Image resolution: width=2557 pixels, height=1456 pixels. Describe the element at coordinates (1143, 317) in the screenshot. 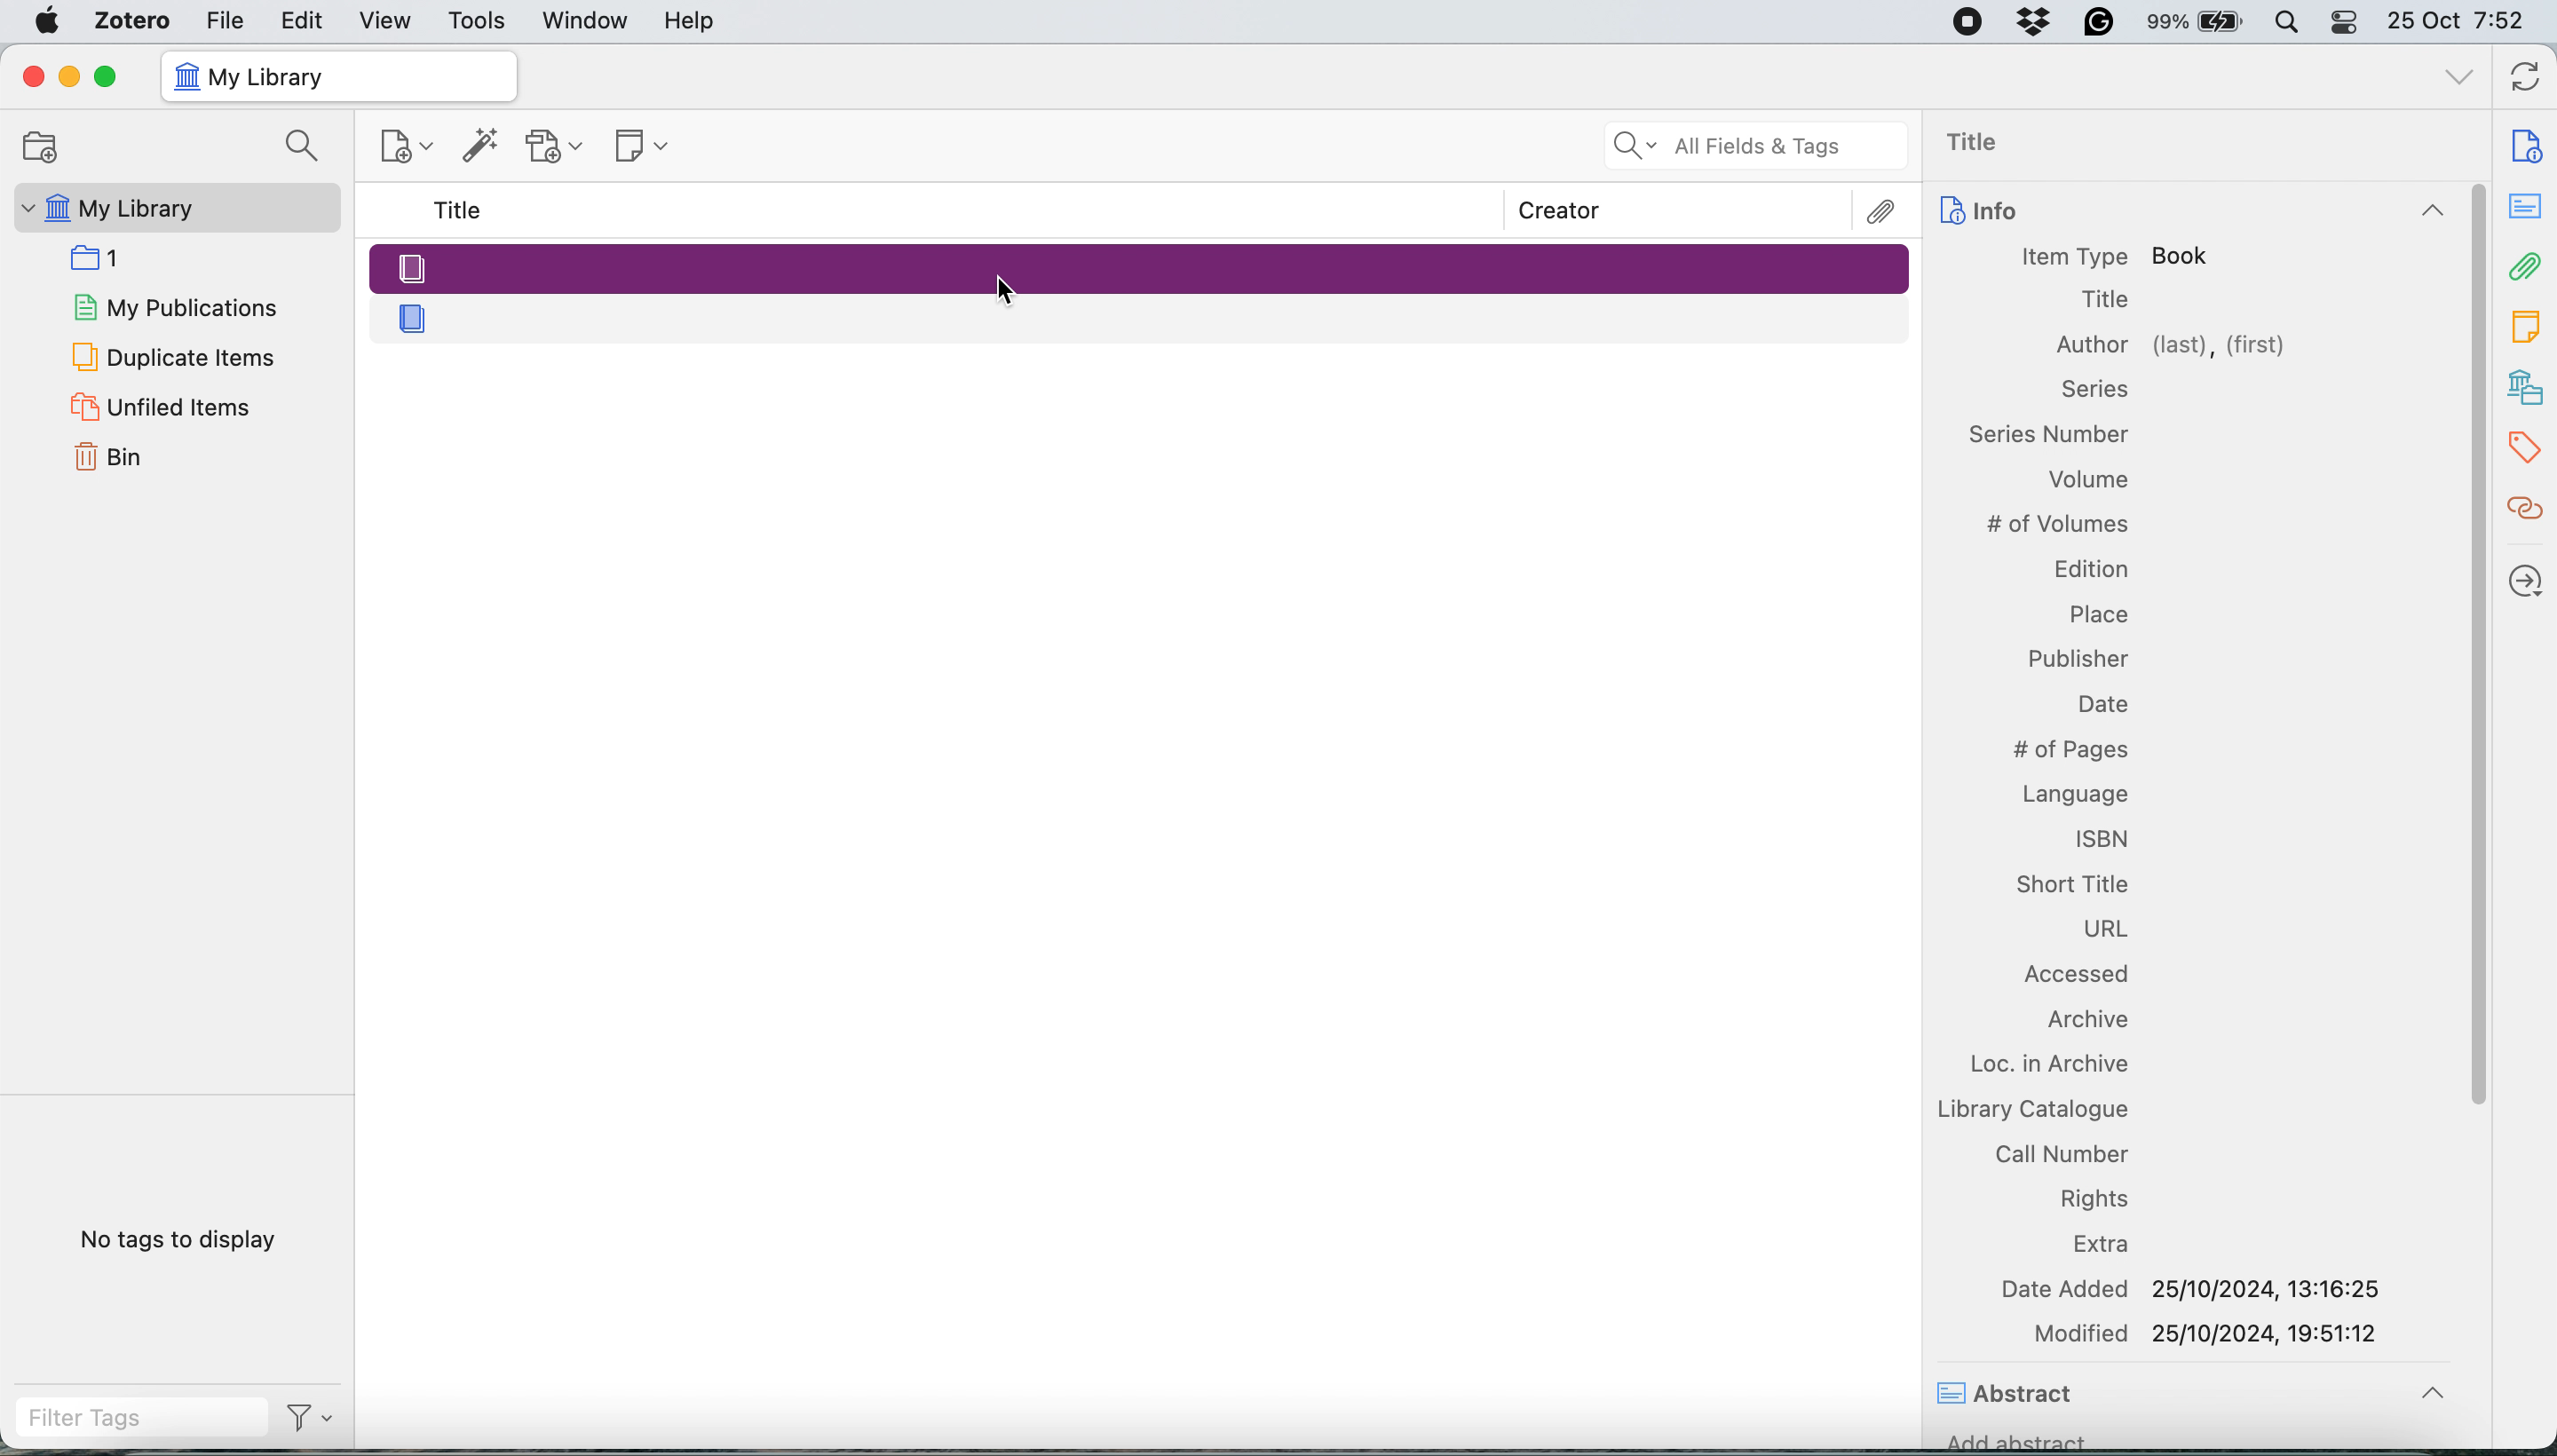

I see `Blank Entry 2` at that location.